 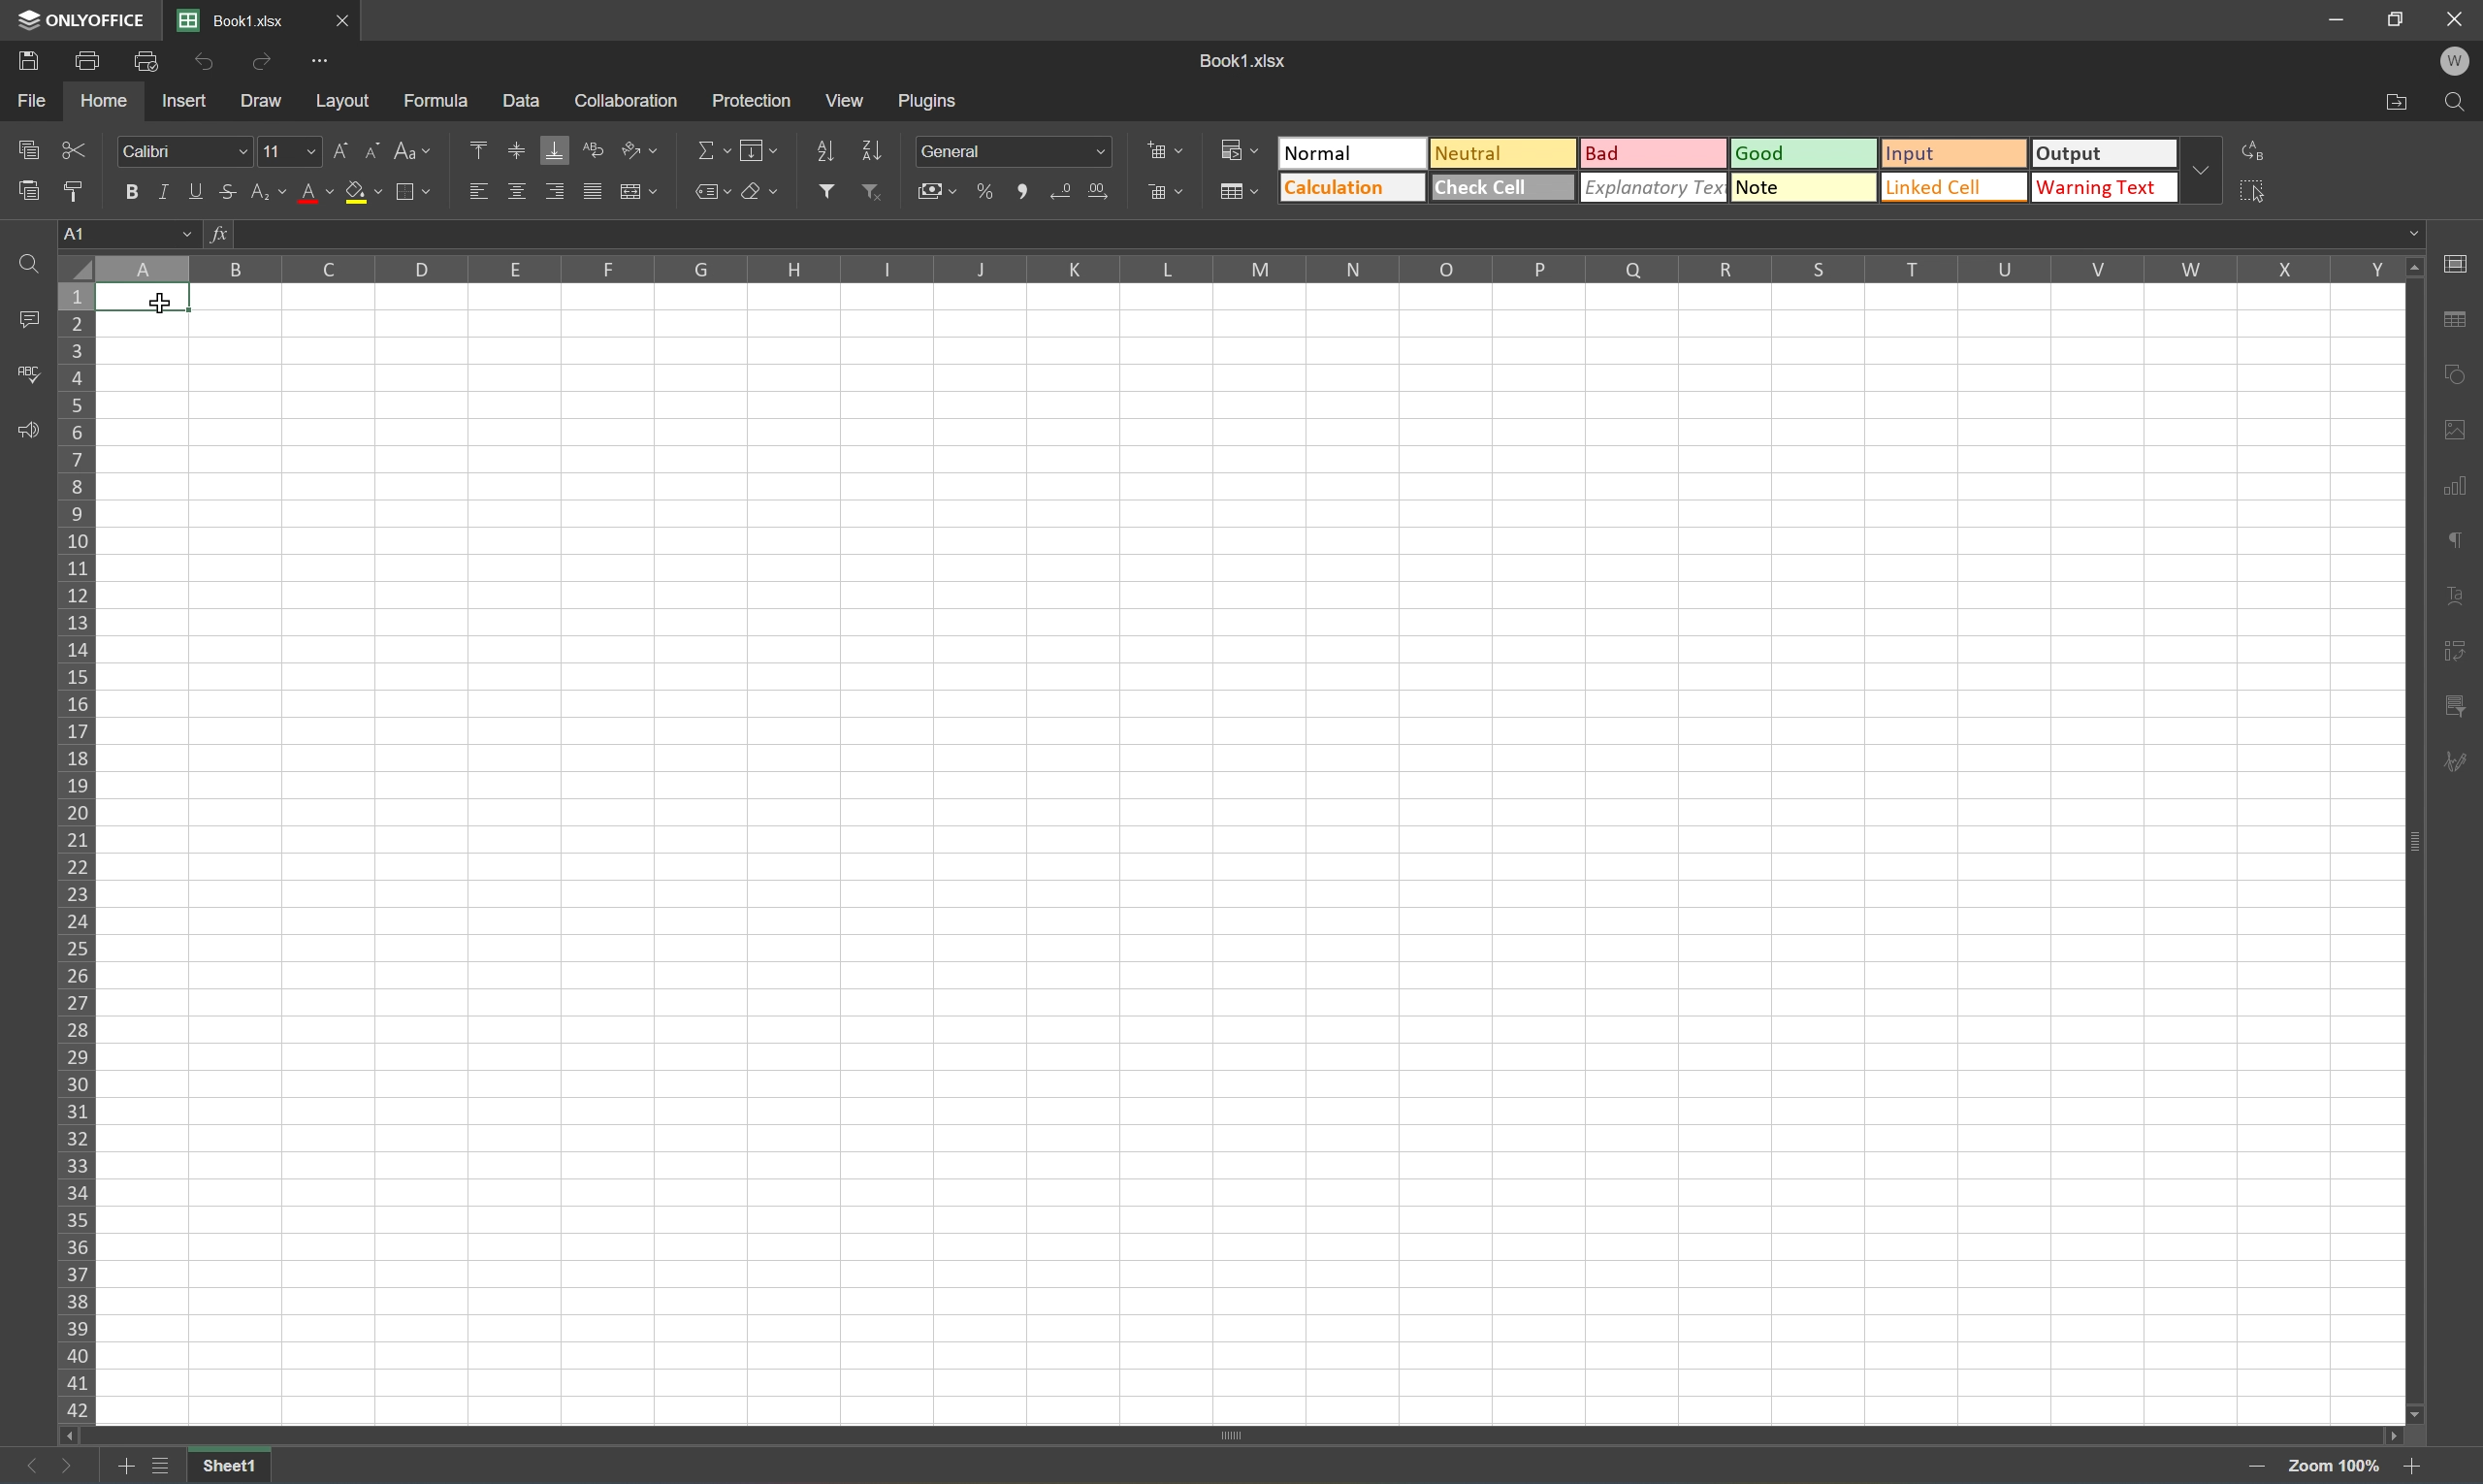 What do you see at coordinates (159, 303) in the screenshot?
I see `Cursor` at bounding box center [159, 303].